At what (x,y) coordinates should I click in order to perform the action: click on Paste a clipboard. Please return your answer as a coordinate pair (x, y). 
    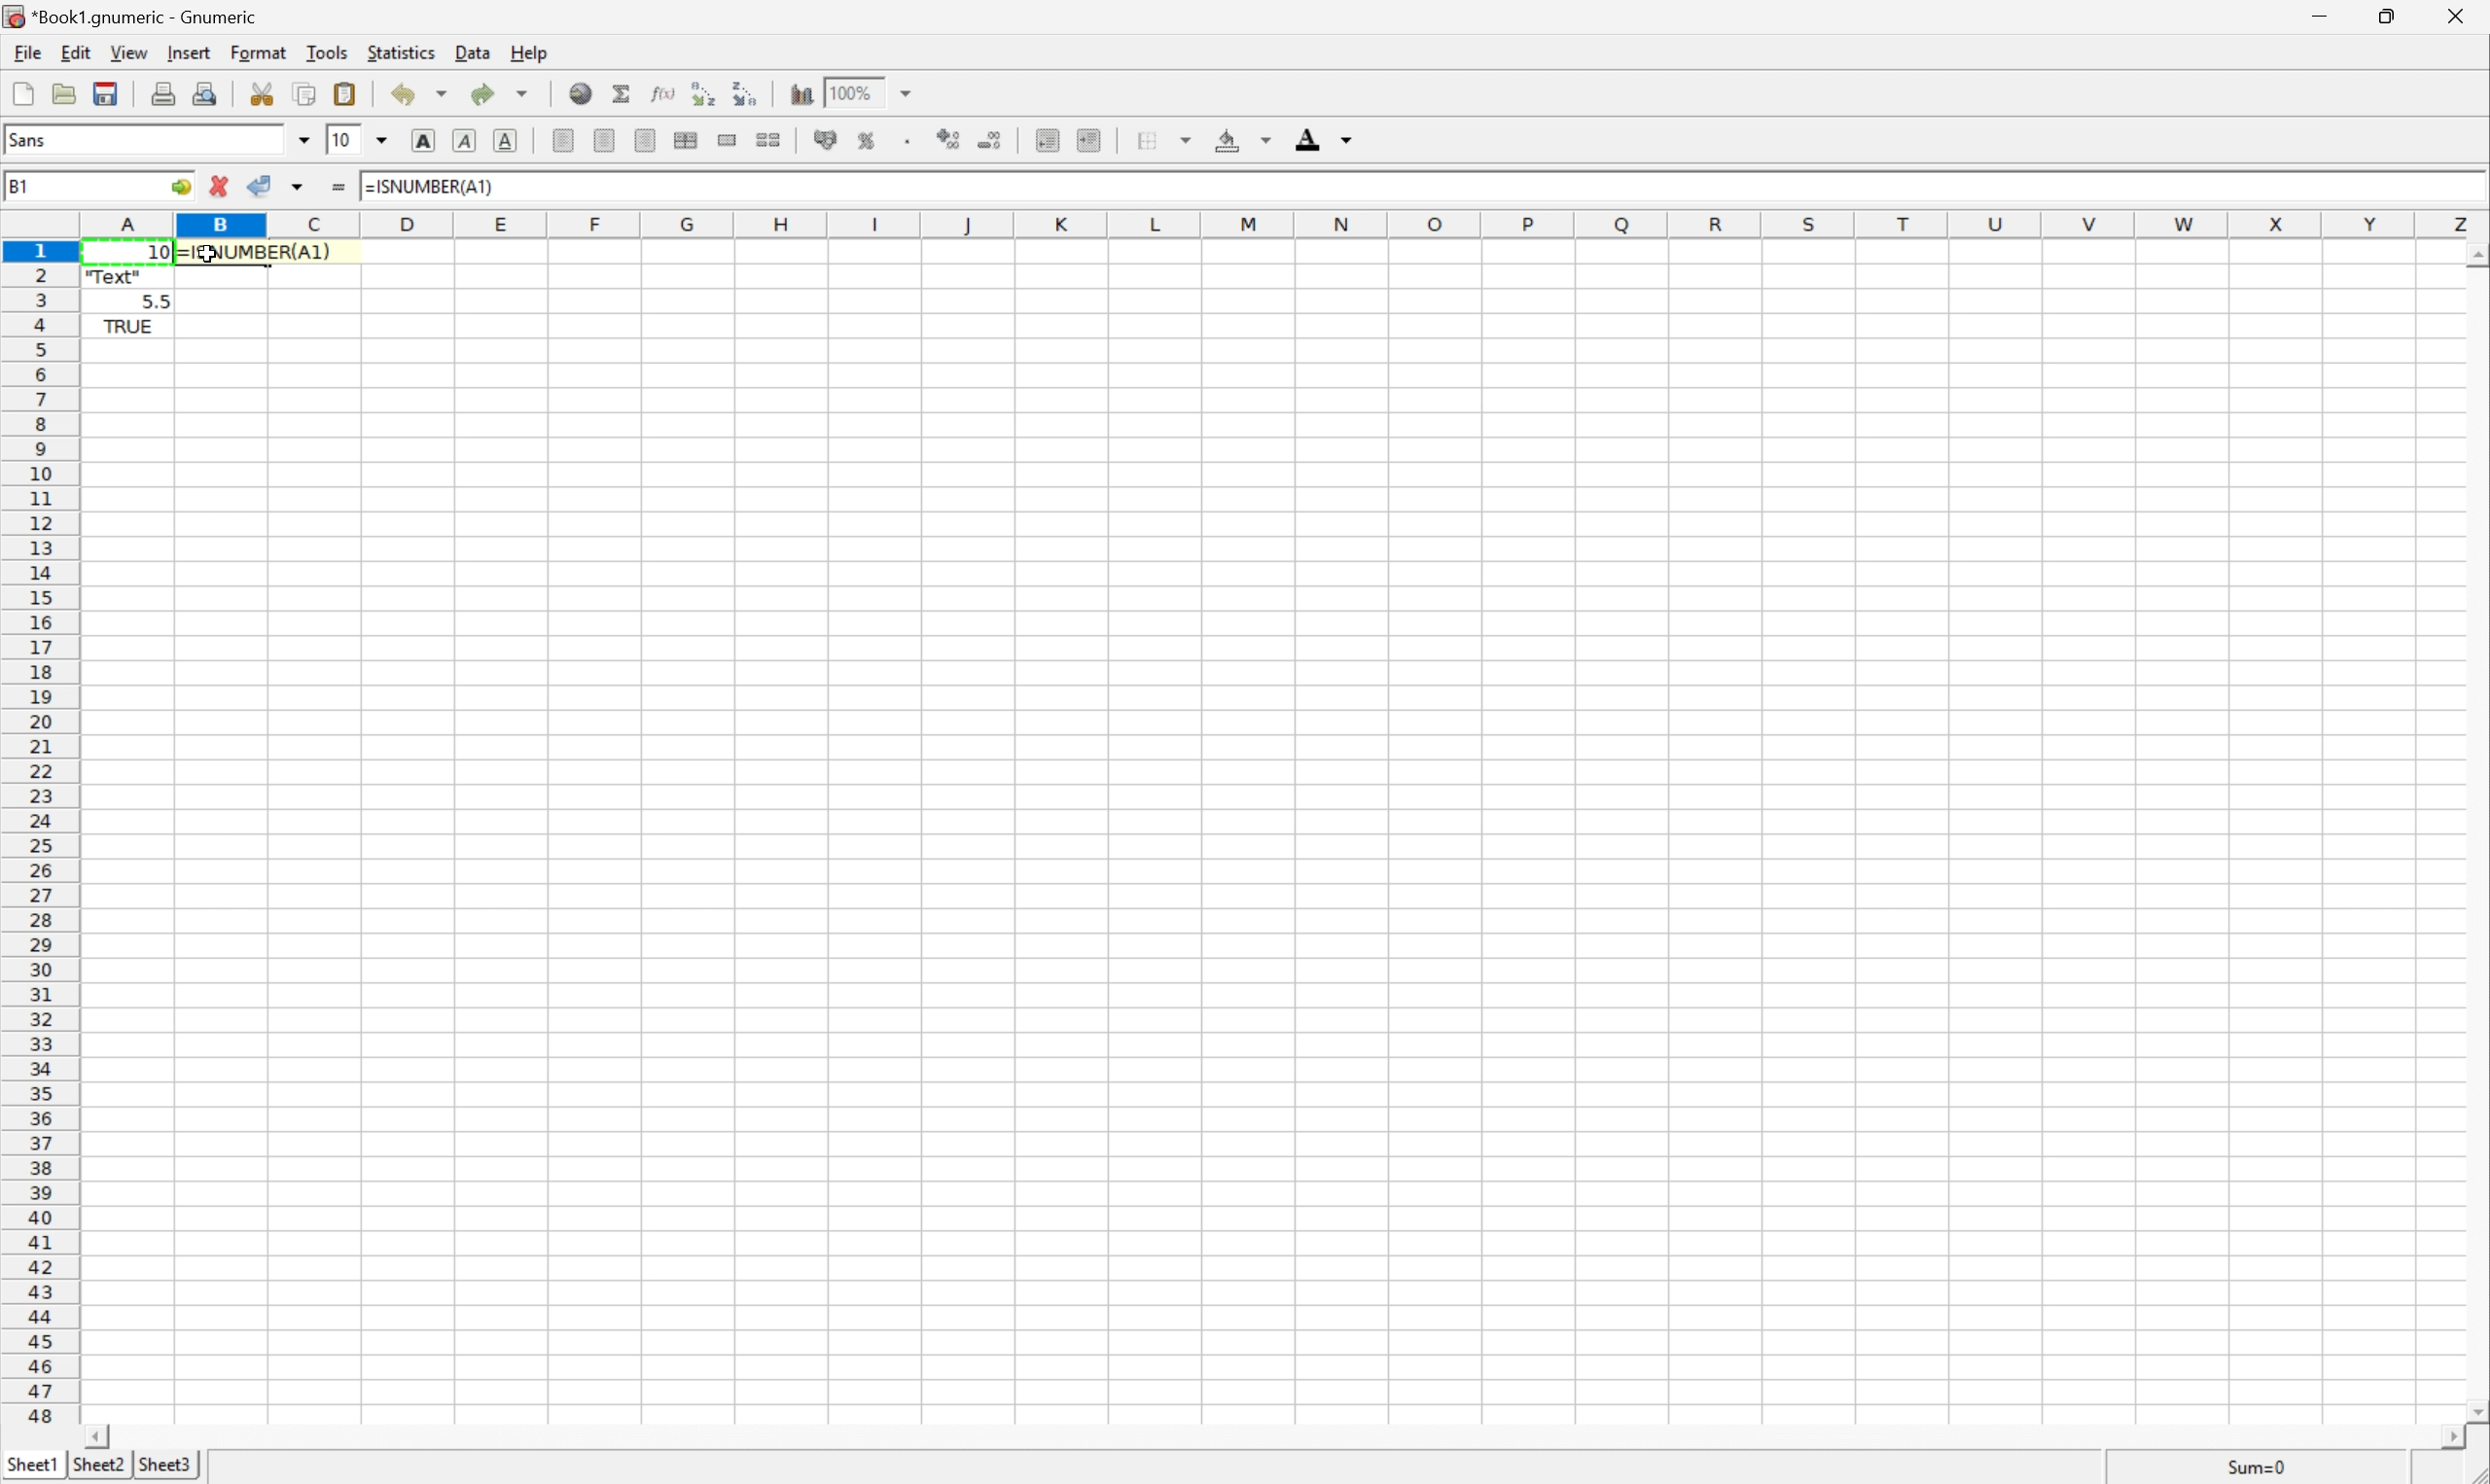
    Looking at the image, I should click on (344, 92).